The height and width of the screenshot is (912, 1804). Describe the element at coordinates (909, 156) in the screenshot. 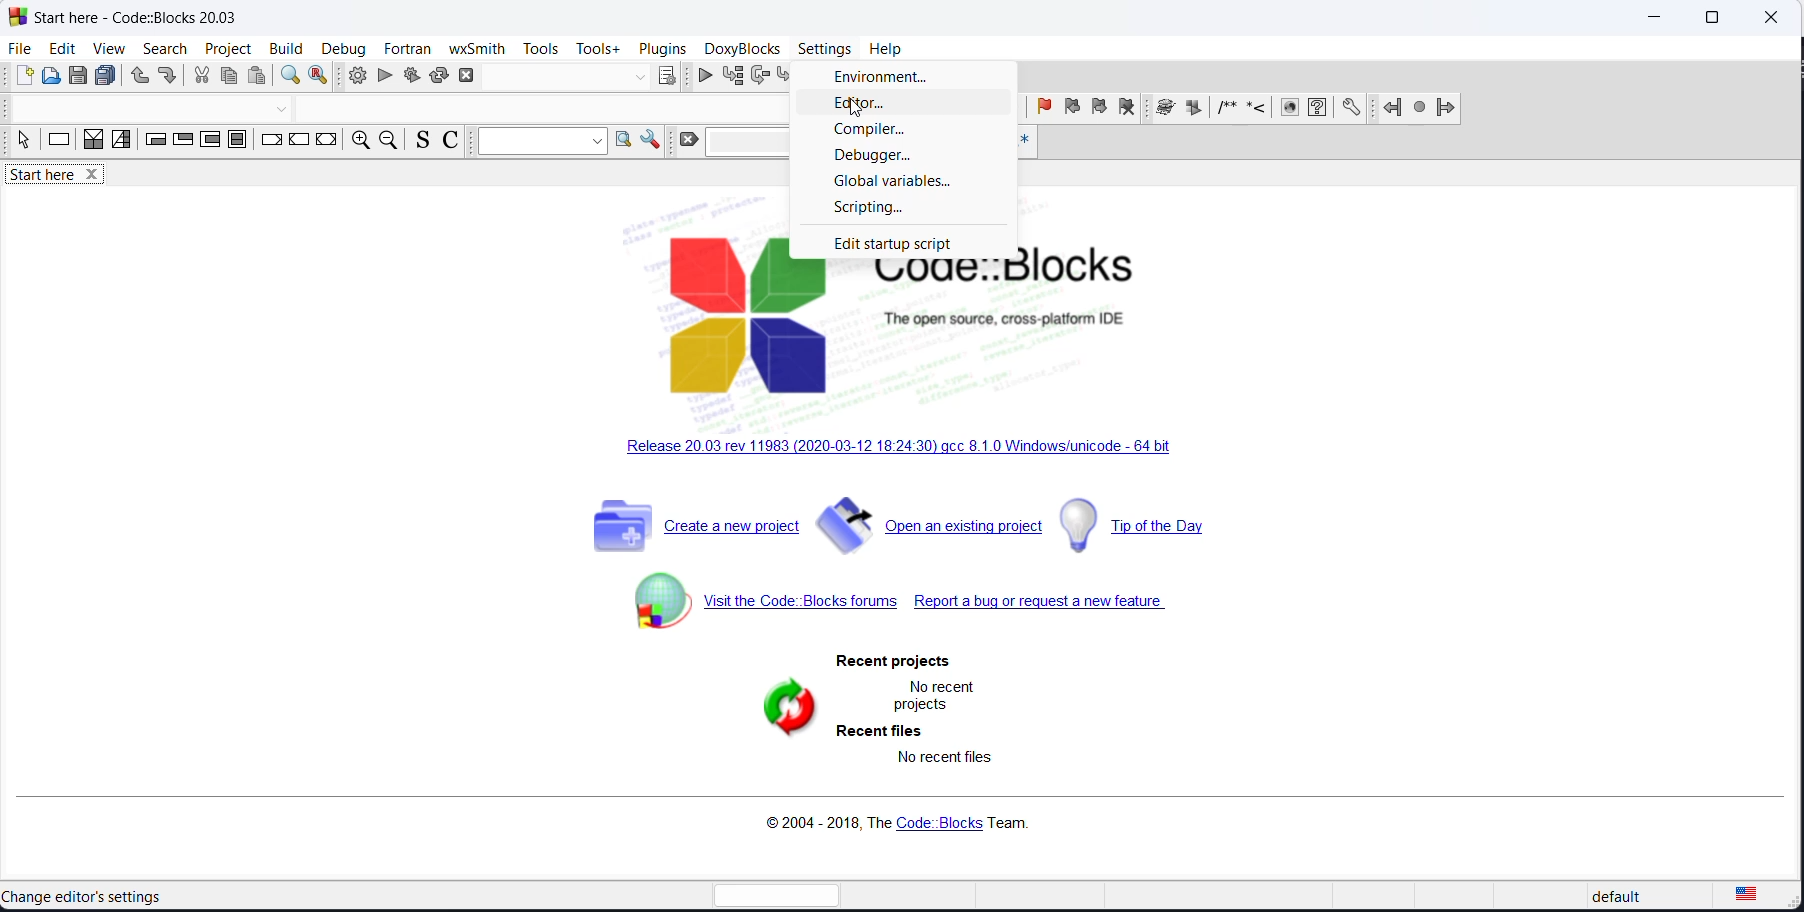

I see `debugger` at that location.